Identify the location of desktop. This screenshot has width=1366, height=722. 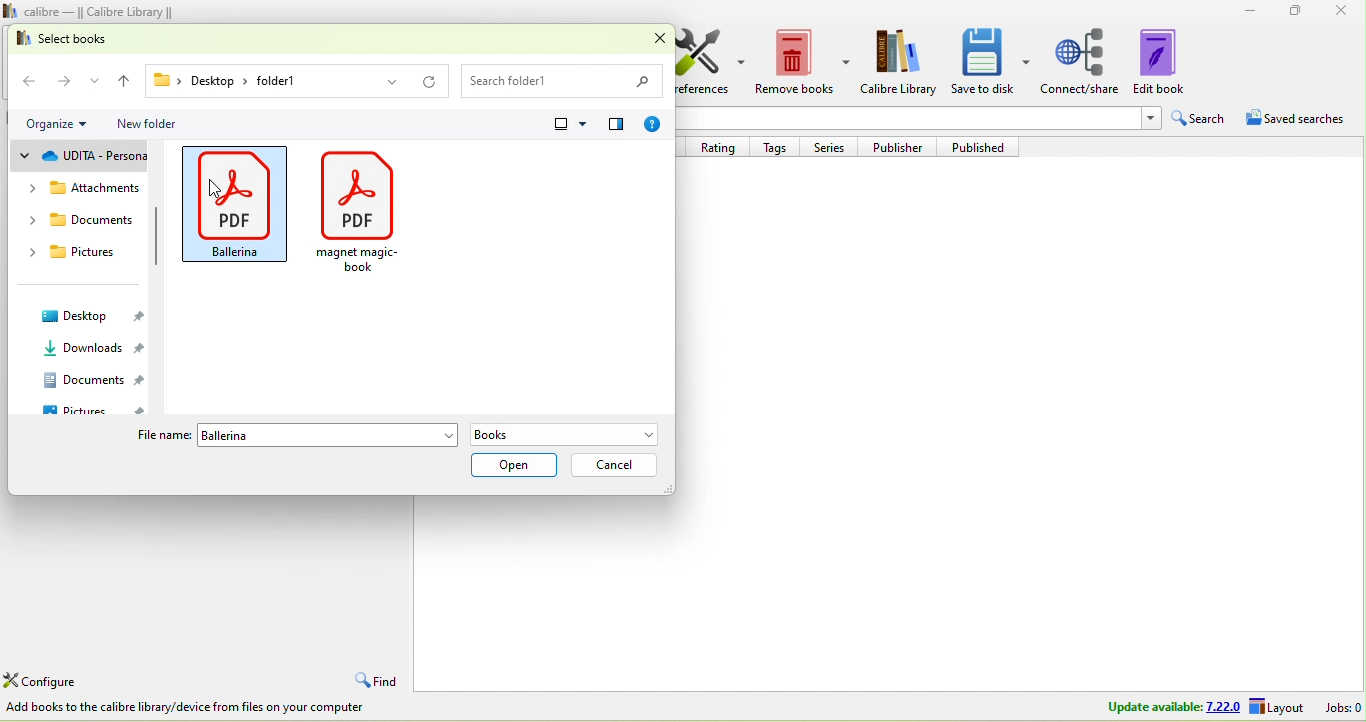
(88, 317).